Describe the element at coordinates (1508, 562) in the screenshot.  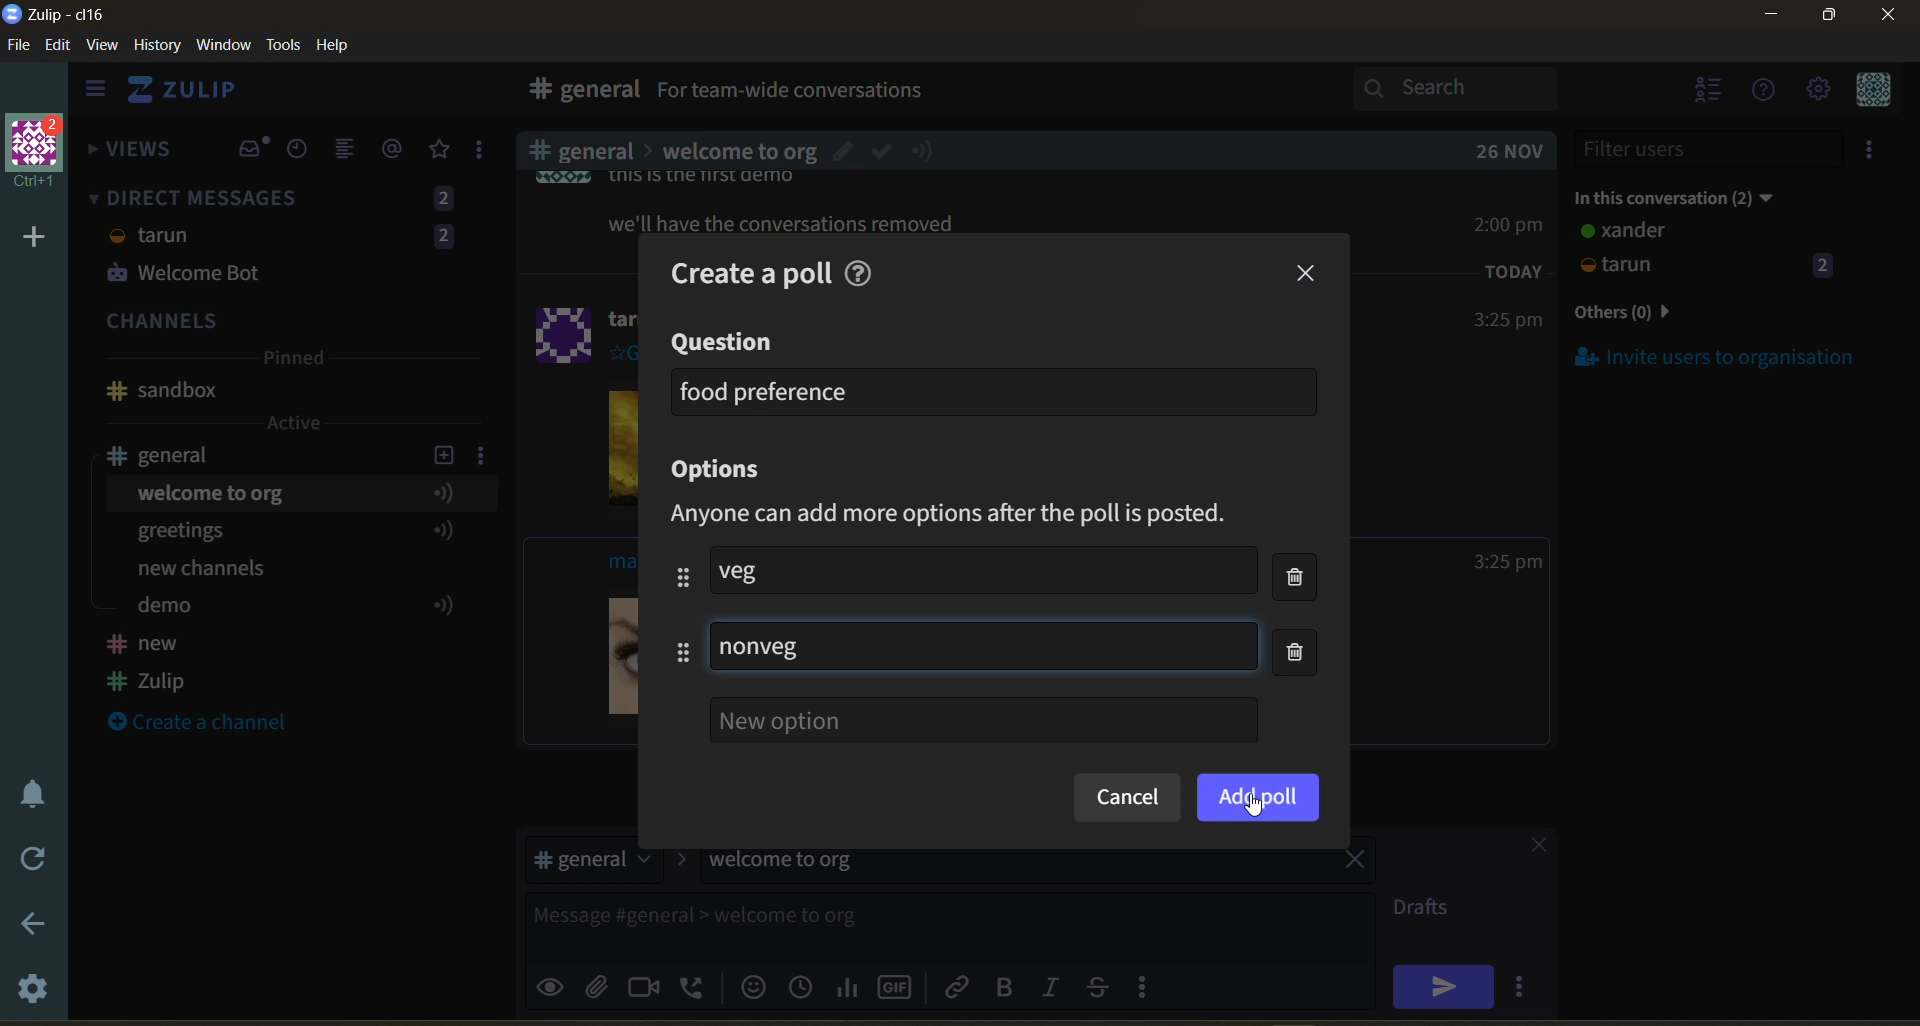
I see `3:25 pm` at that location.